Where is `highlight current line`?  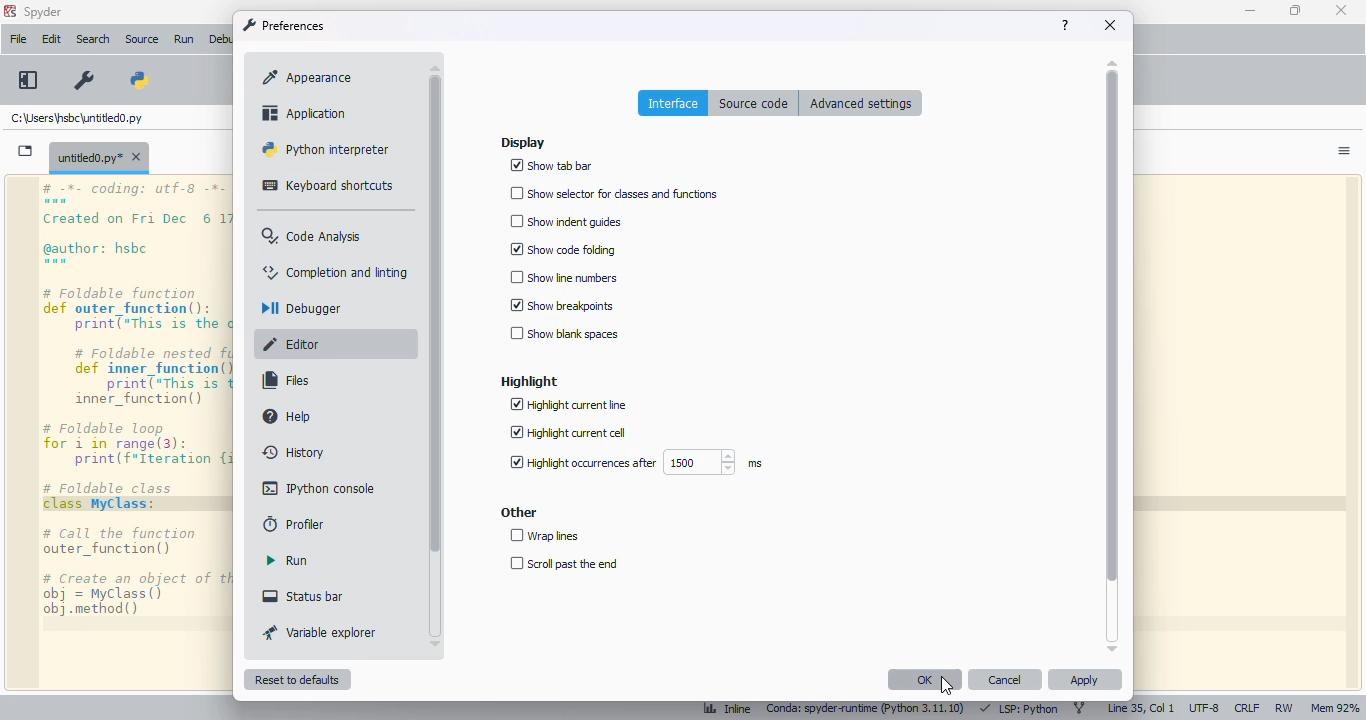 highlight current line is located at coordinates (568, 404).